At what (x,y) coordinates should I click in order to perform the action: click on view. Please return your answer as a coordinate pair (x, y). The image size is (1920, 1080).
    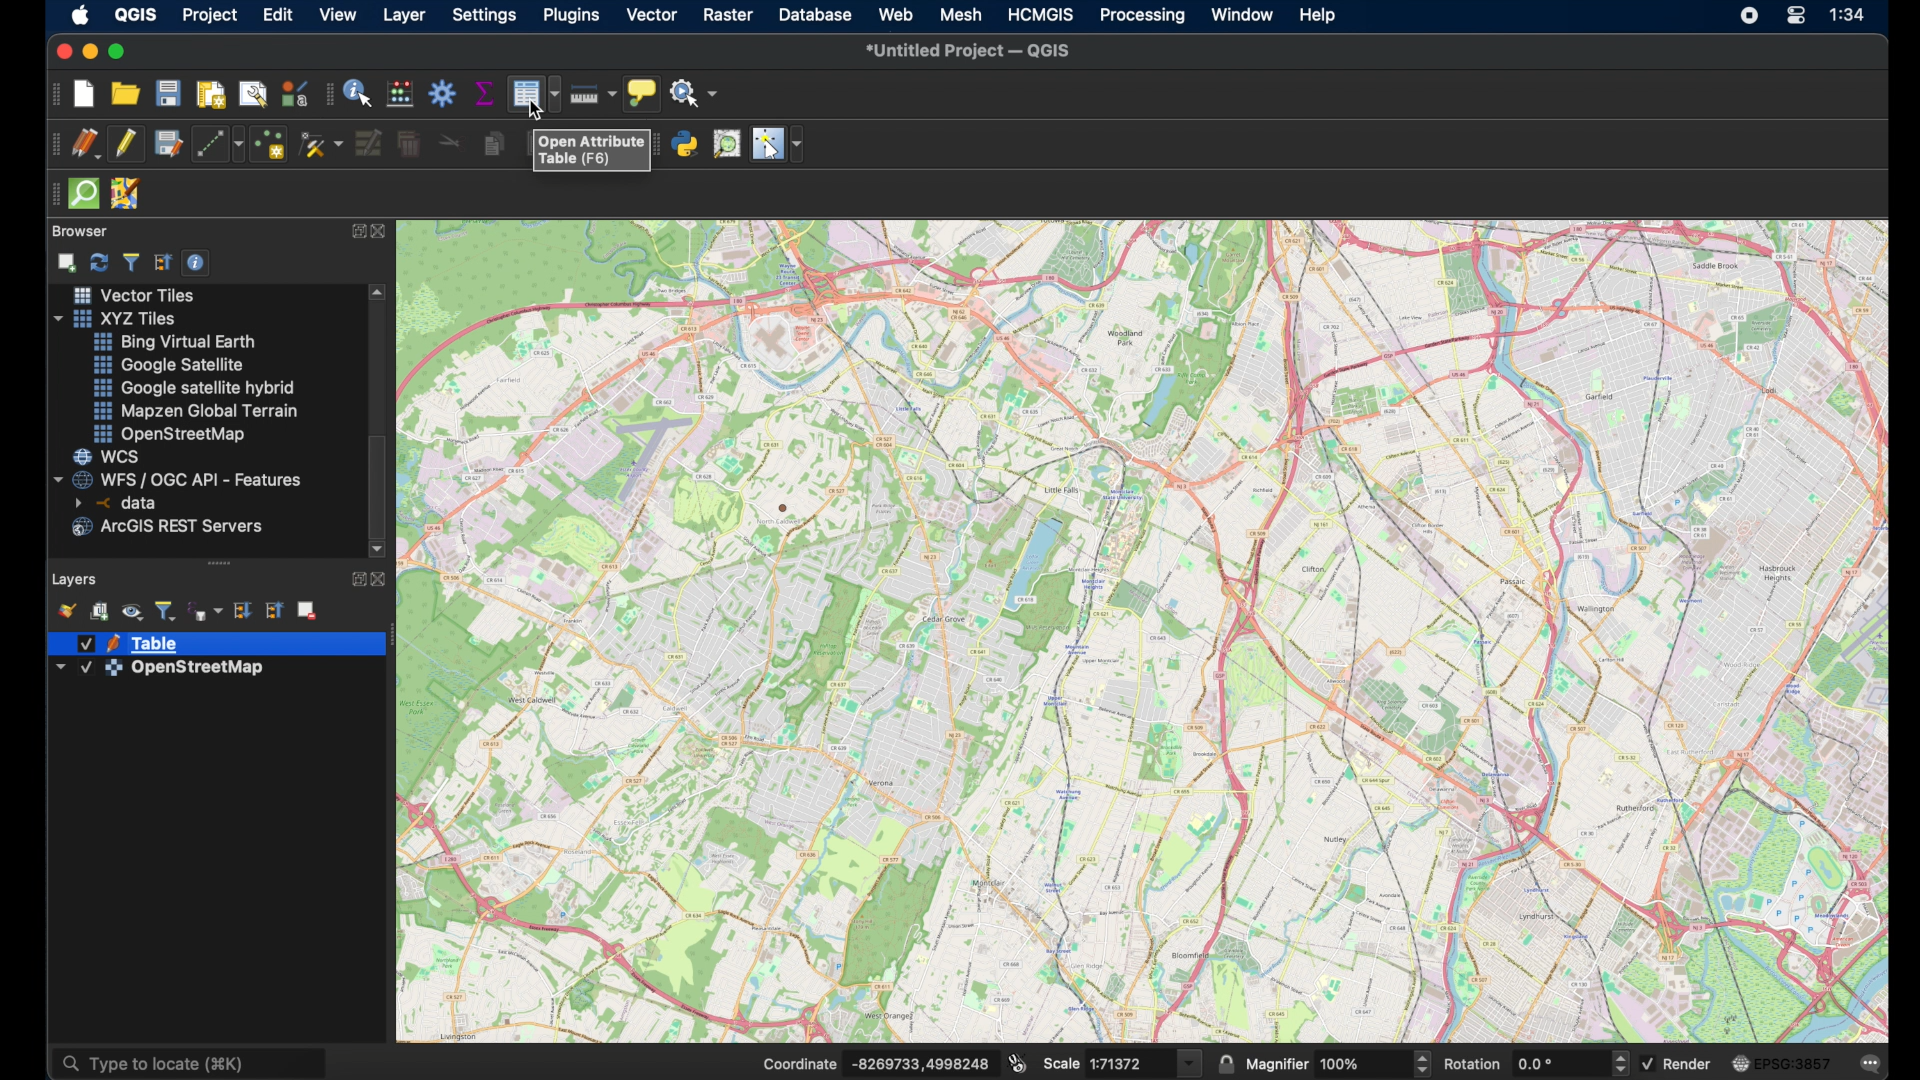
    Looking at the image, I should click on (335, 14).